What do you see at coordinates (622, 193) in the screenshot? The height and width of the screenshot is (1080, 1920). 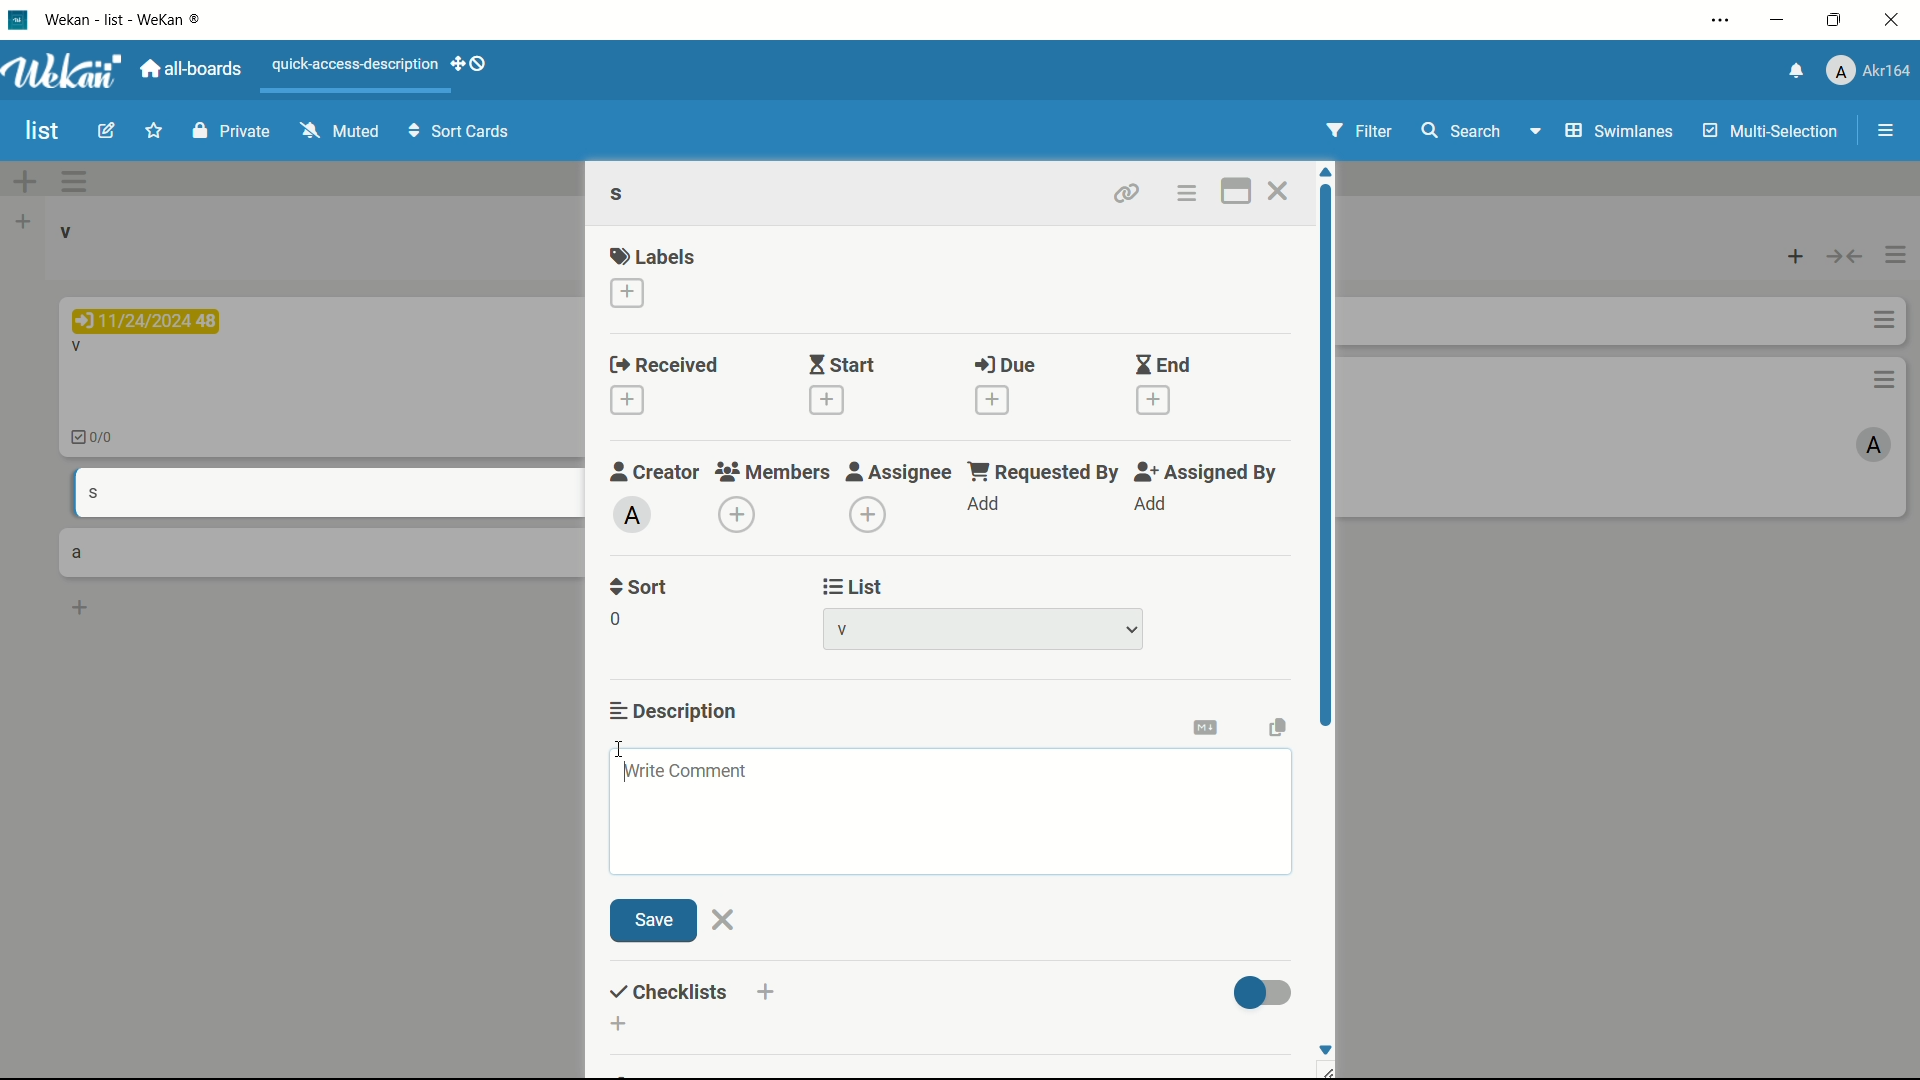 I see `s` at bounding box center [622, 193].